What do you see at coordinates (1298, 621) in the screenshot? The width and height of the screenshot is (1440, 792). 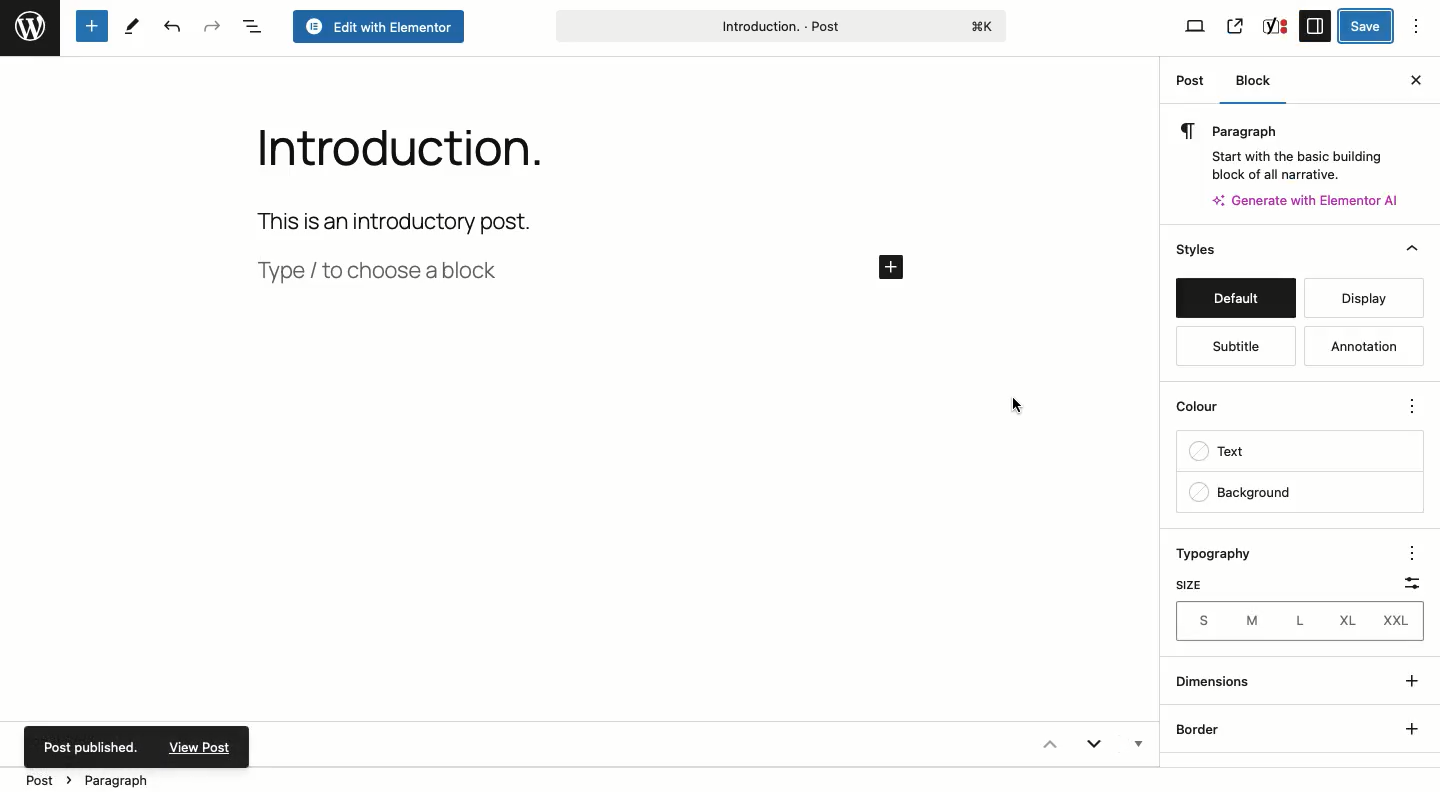 I see `Sizes` at bounding box center [1298, 621].